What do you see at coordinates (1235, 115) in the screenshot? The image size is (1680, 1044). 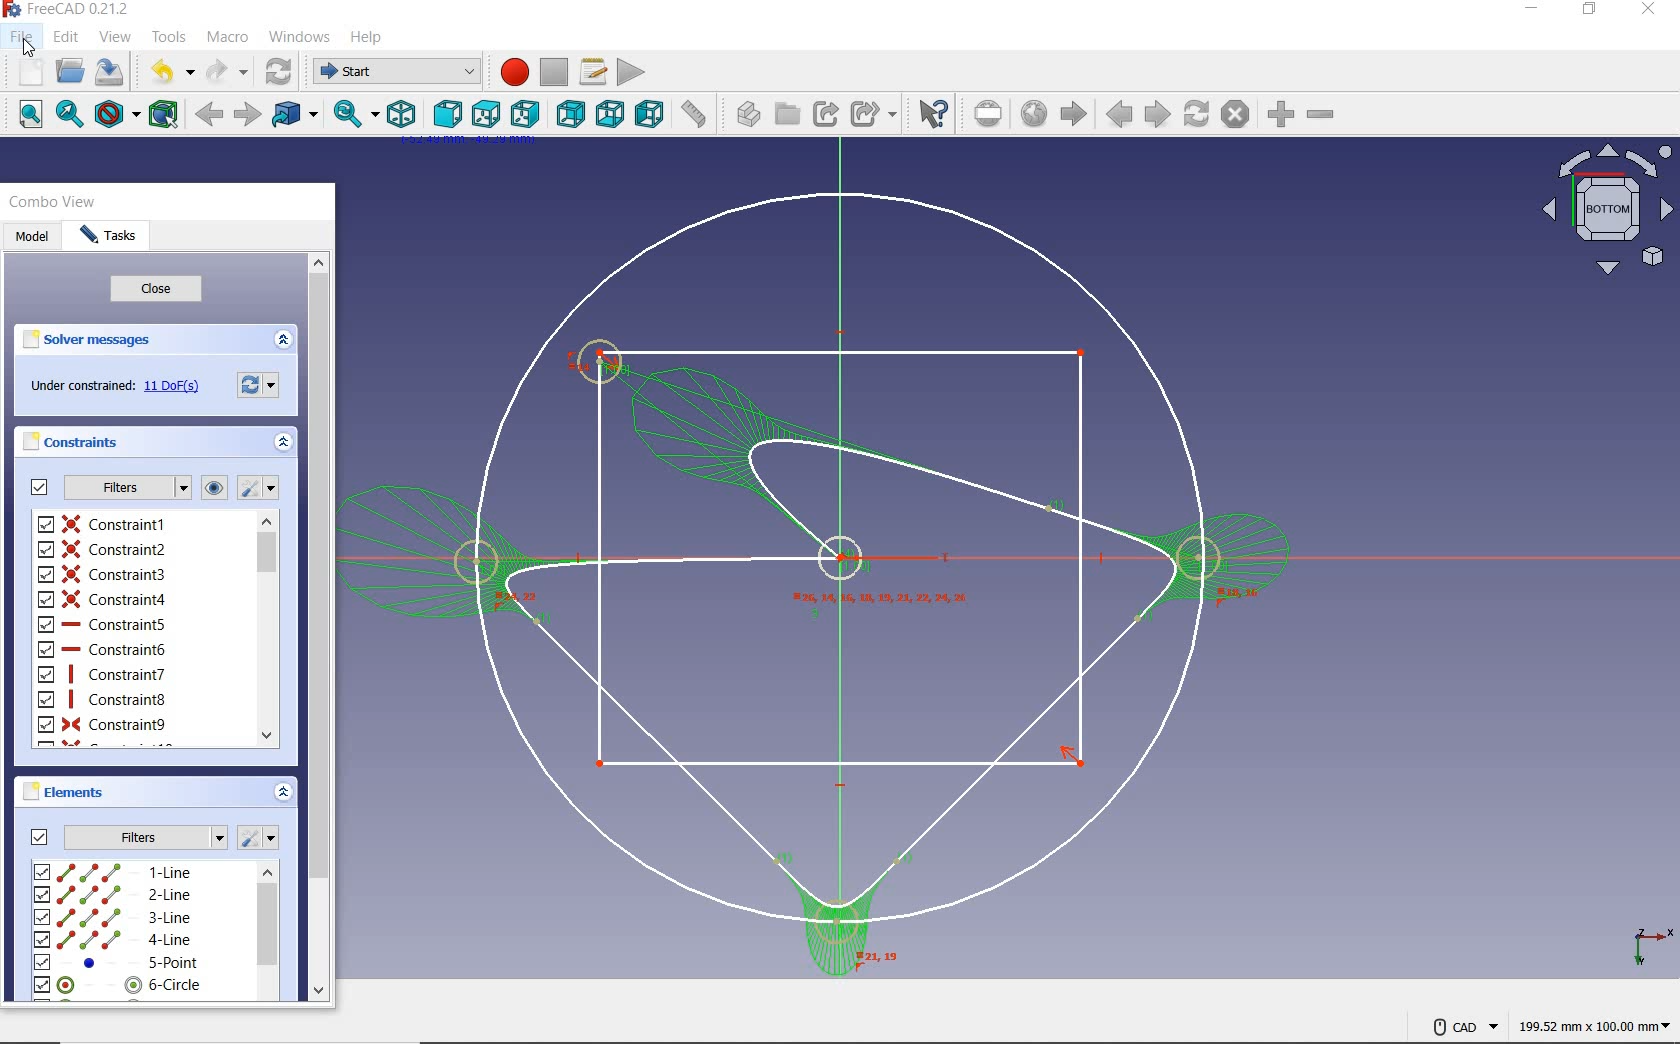 I see `stop loading` at bounding box center [1235, 115].